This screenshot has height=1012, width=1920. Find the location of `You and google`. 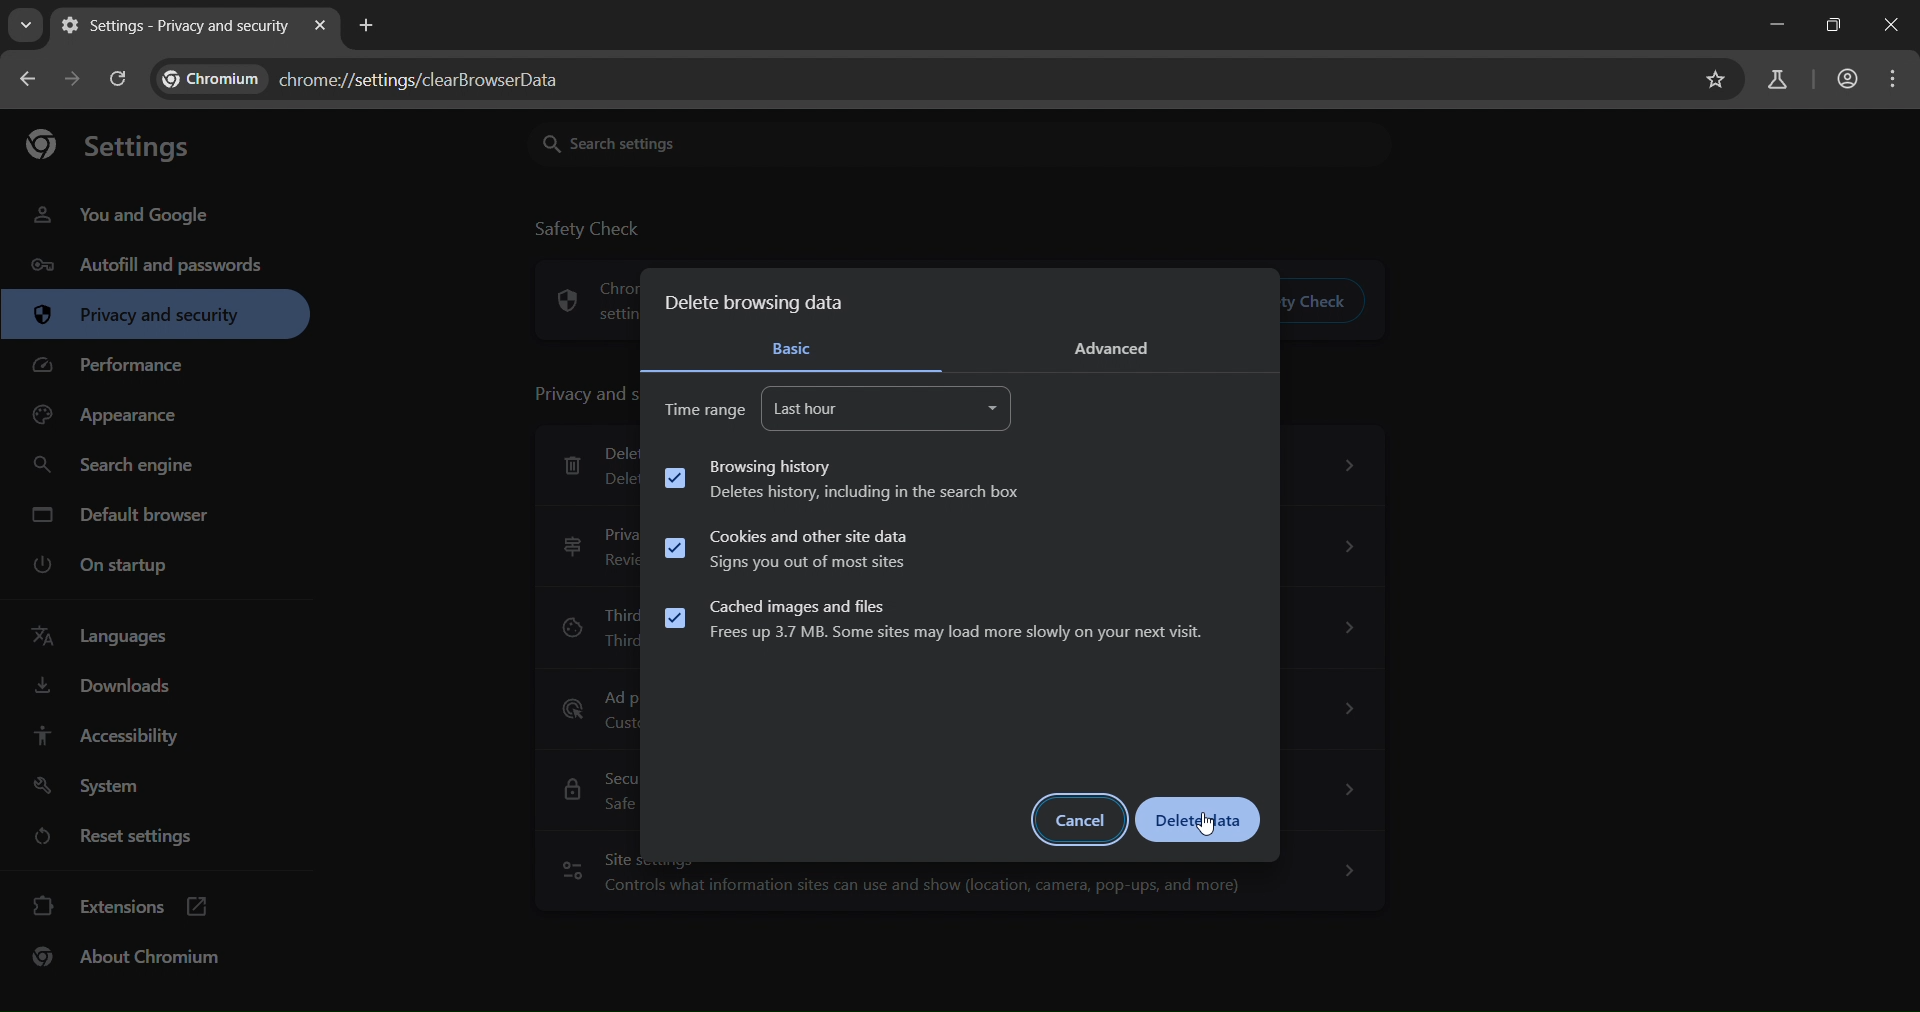

You and google is located at coordinates (118, 218).